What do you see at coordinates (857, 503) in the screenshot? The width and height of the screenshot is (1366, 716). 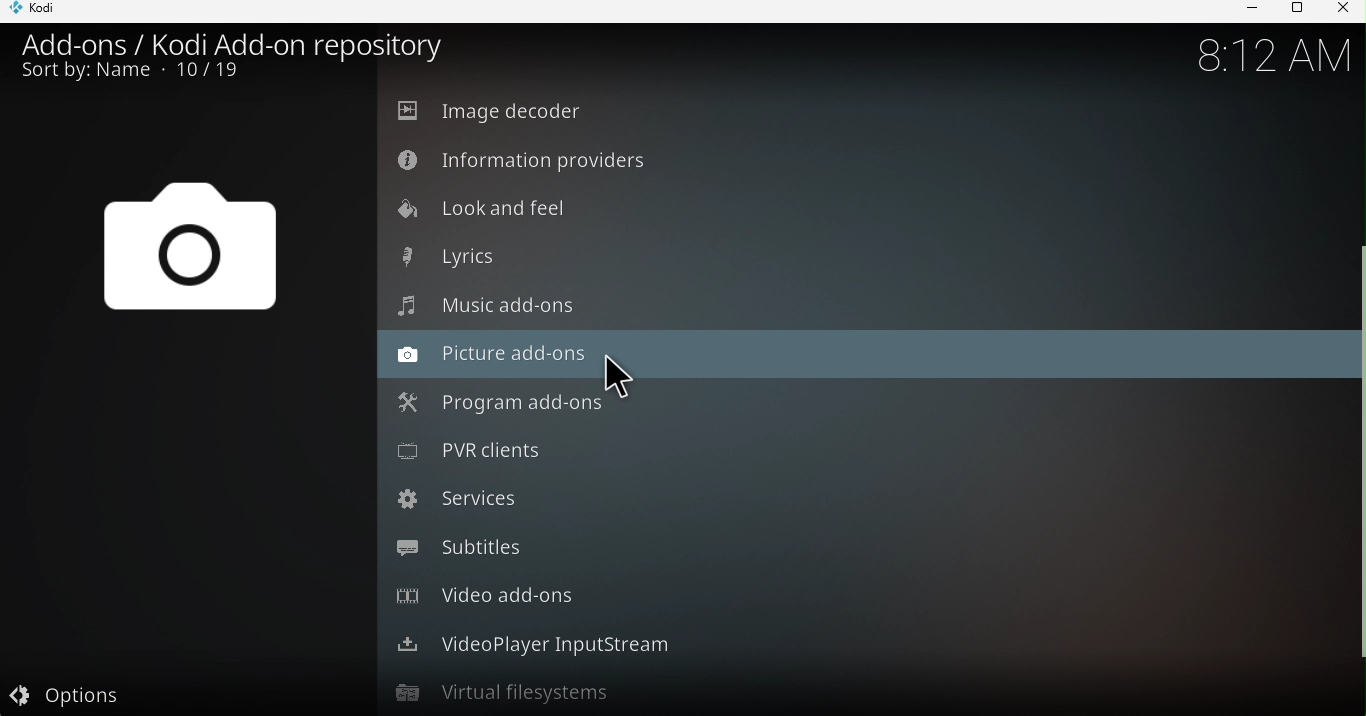 I see `Services` at bounding box center [857, 503].